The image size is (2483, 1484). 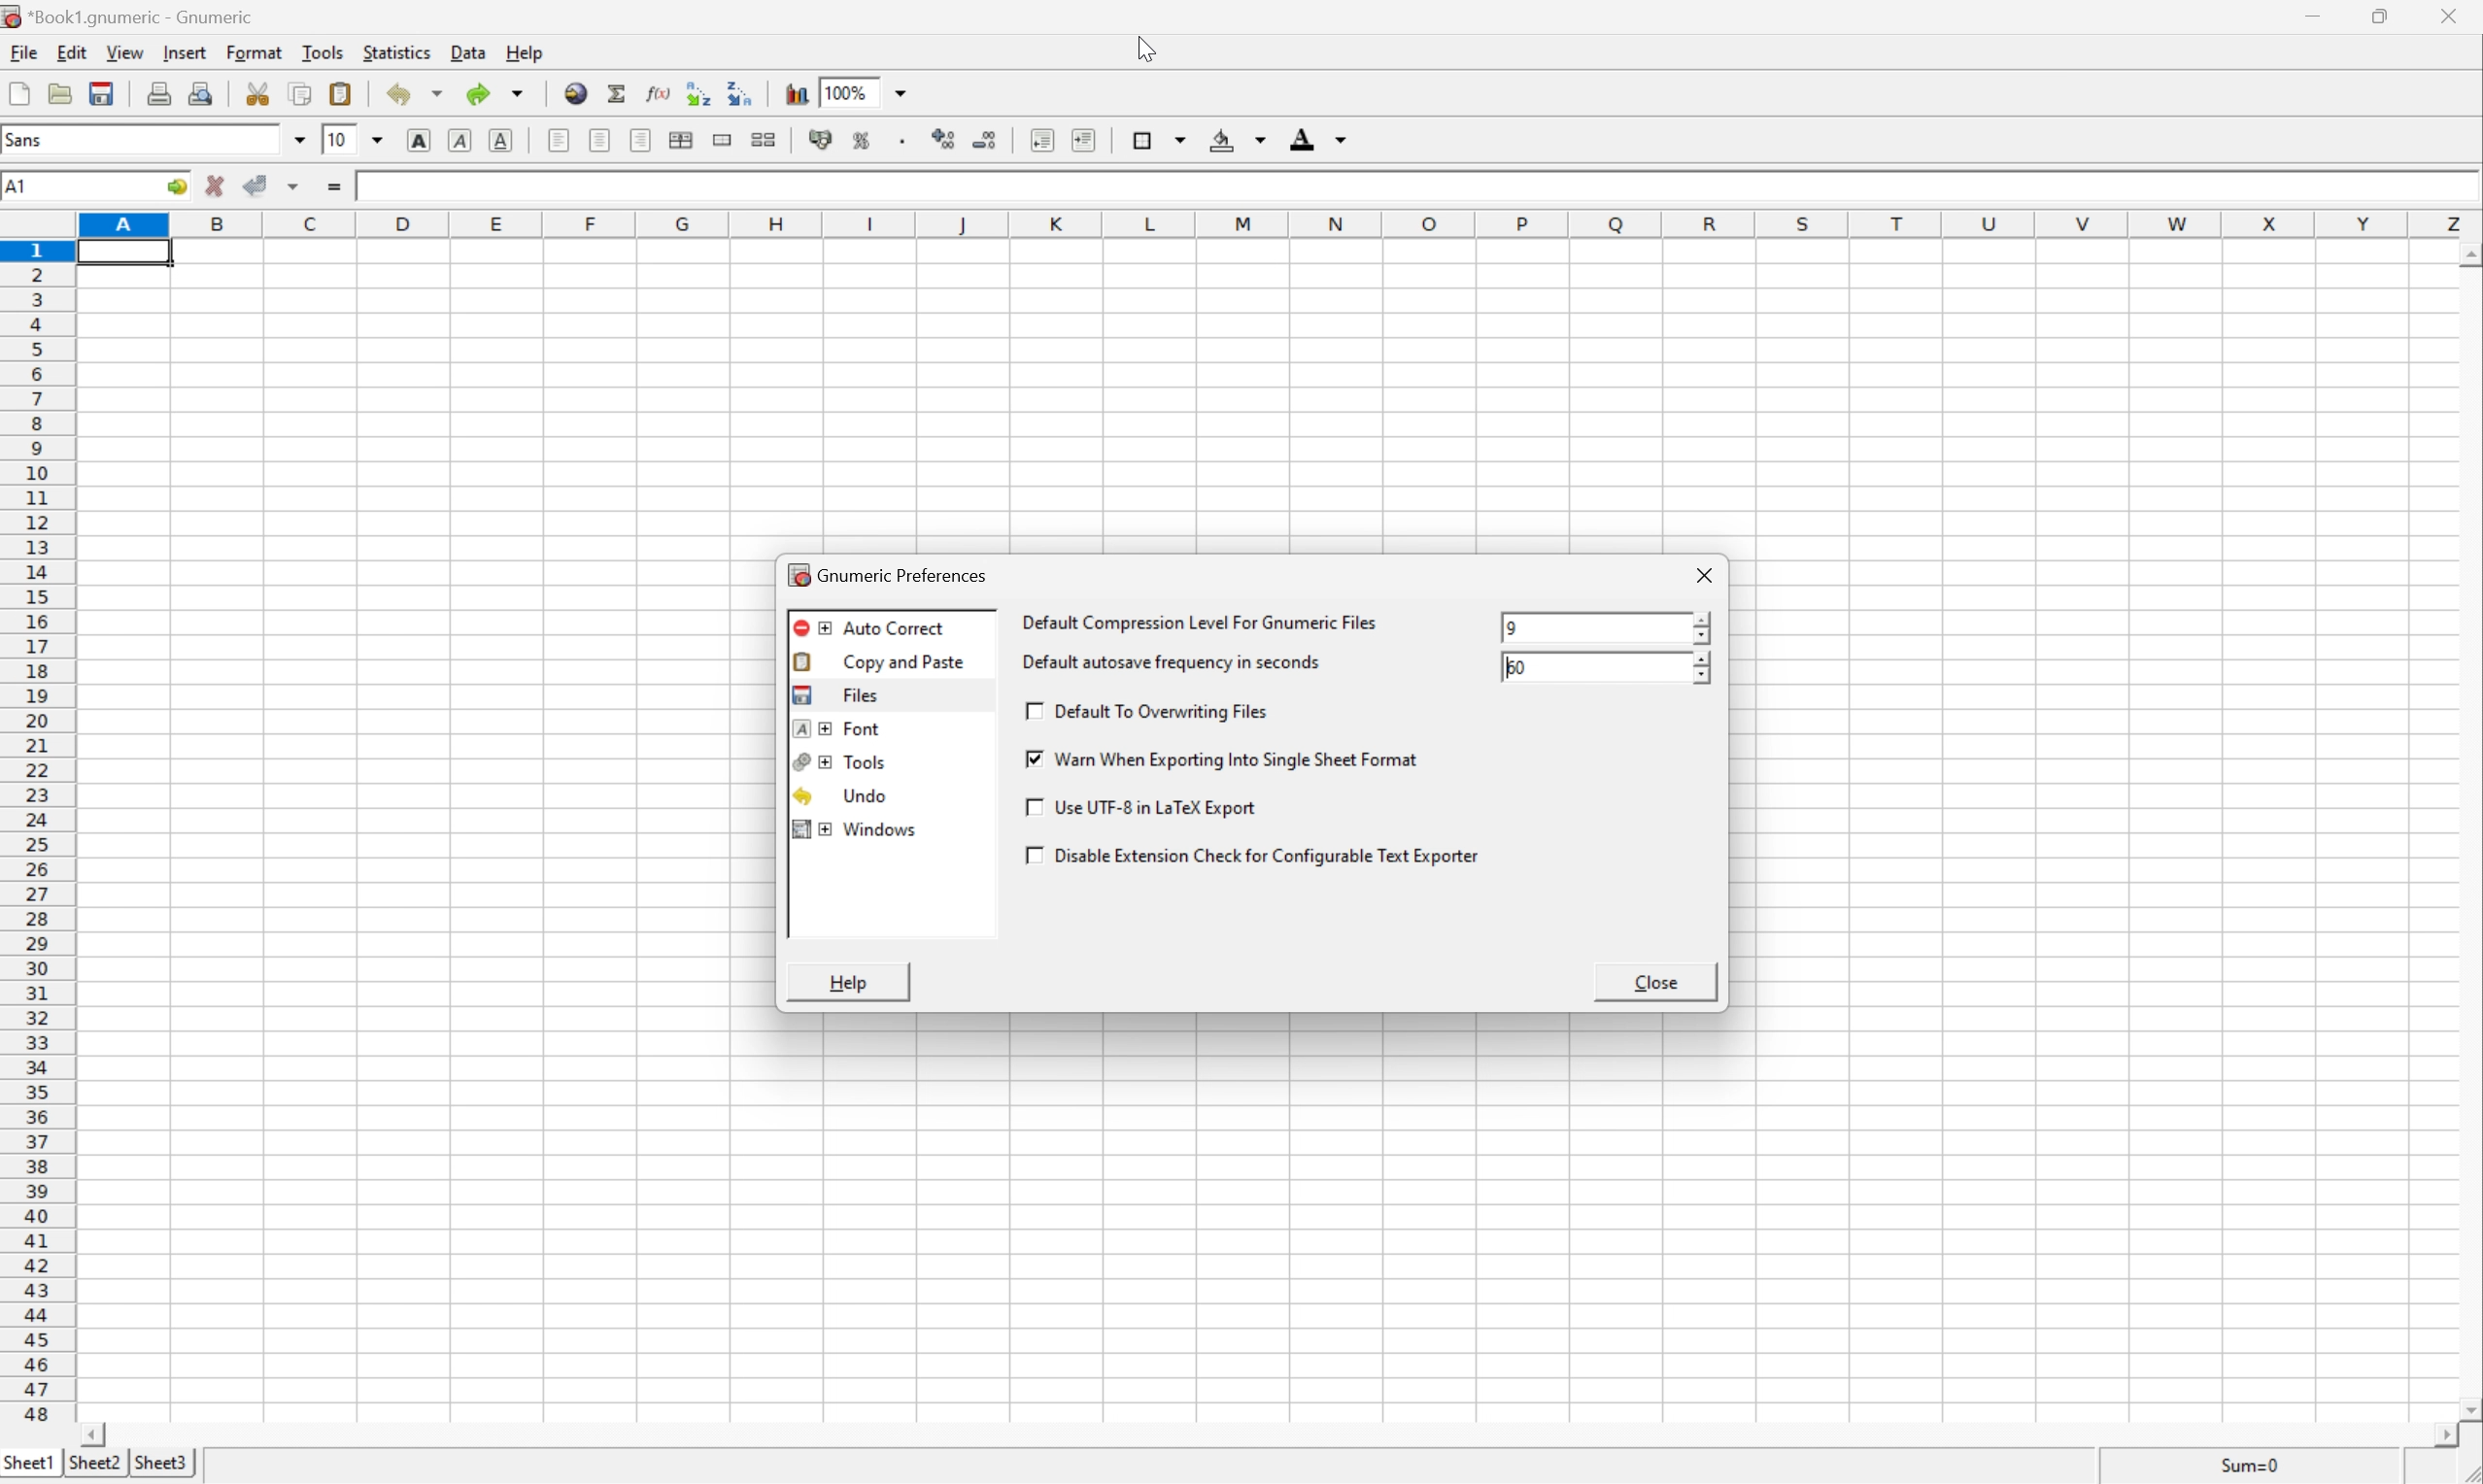 I want to click on , so click(x=1522, y=628).